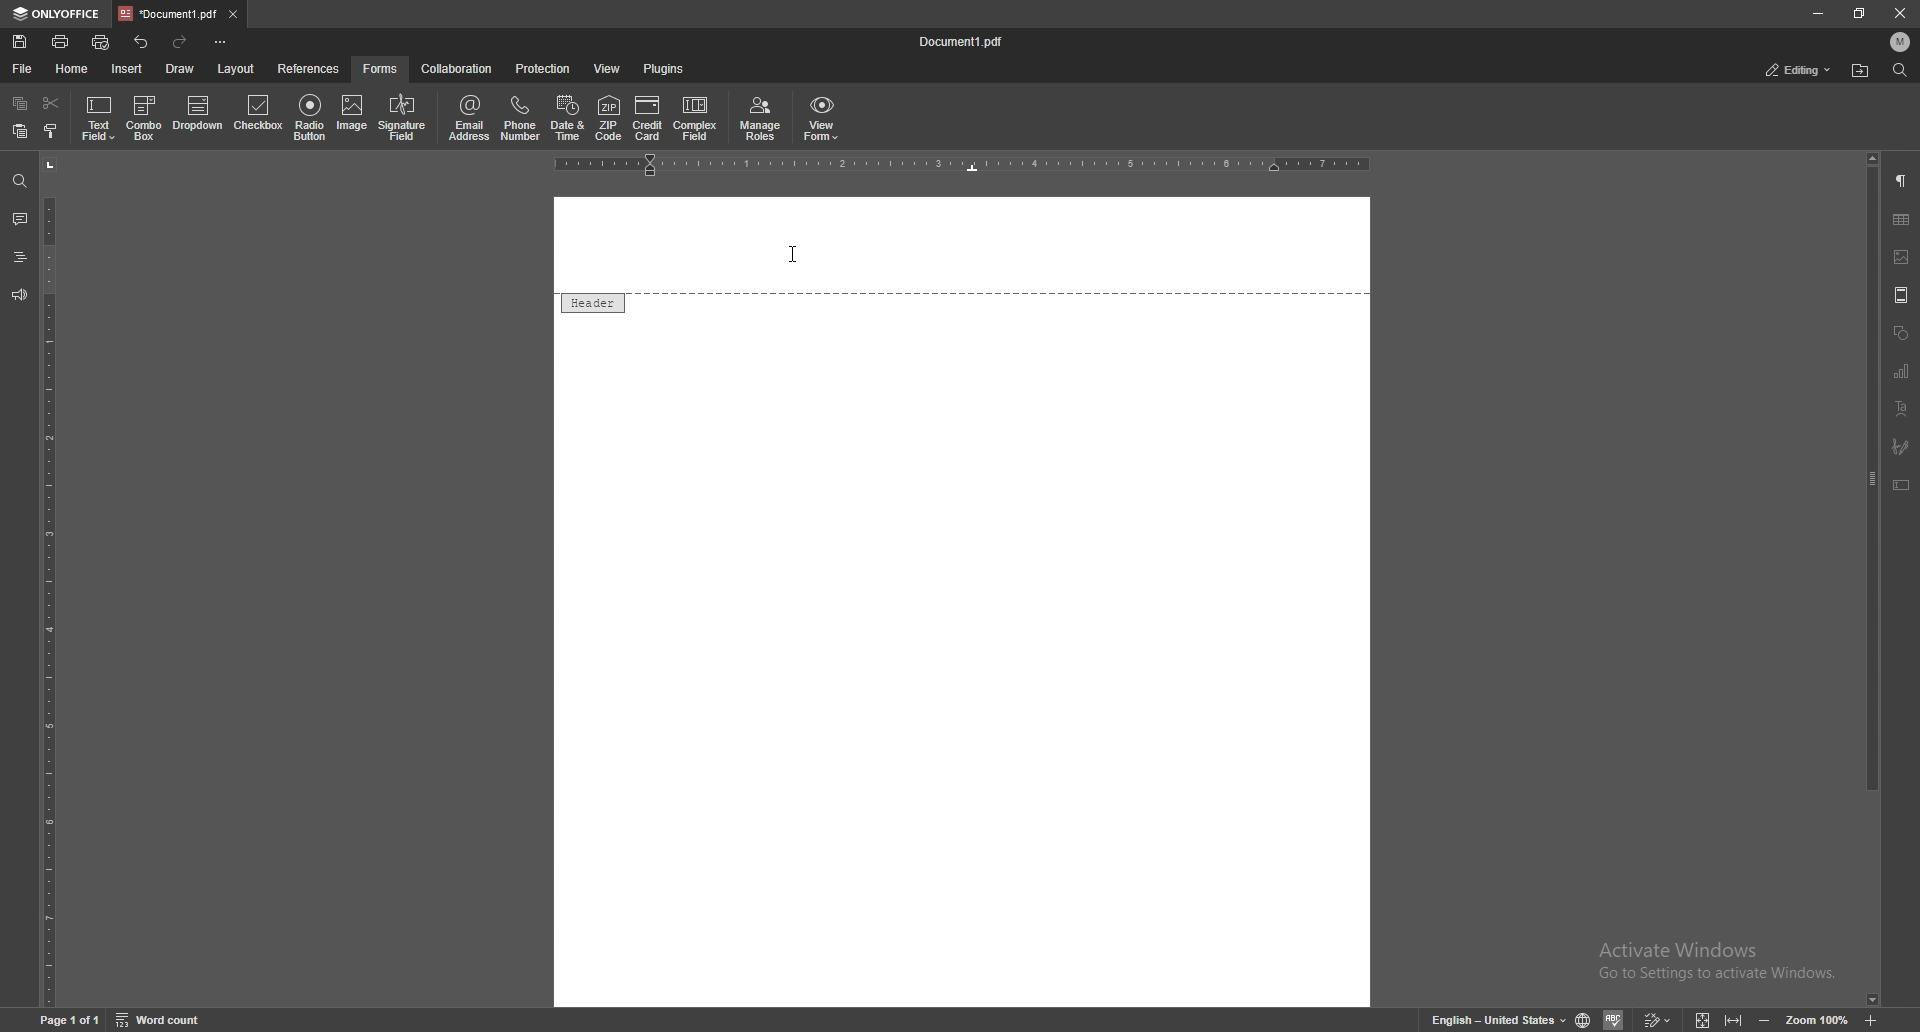 This screenshot has height=1032, width=1920. Describe the element at coordinates (20, 218) in the screenshot. I see `comment` at that location.